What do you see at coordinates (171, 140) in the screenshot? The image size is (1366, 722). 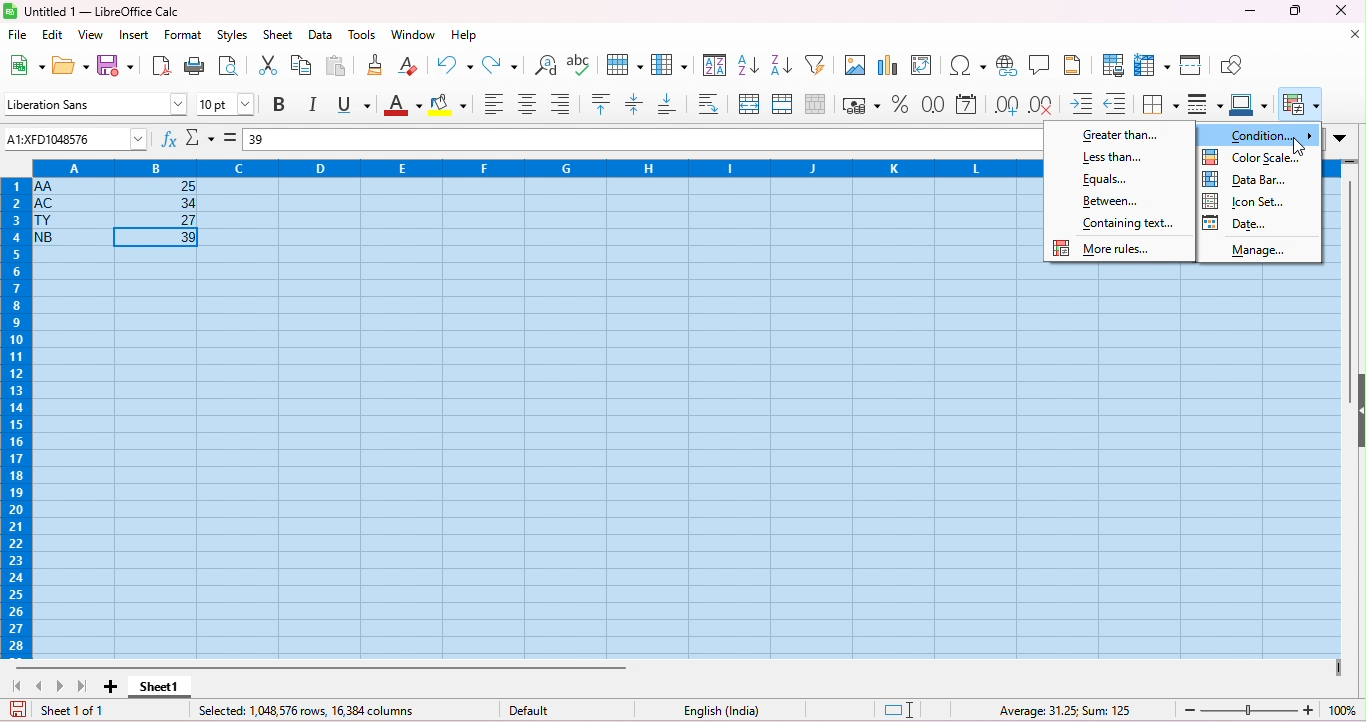 I see `function wizard` at bounding box center [171, 140].